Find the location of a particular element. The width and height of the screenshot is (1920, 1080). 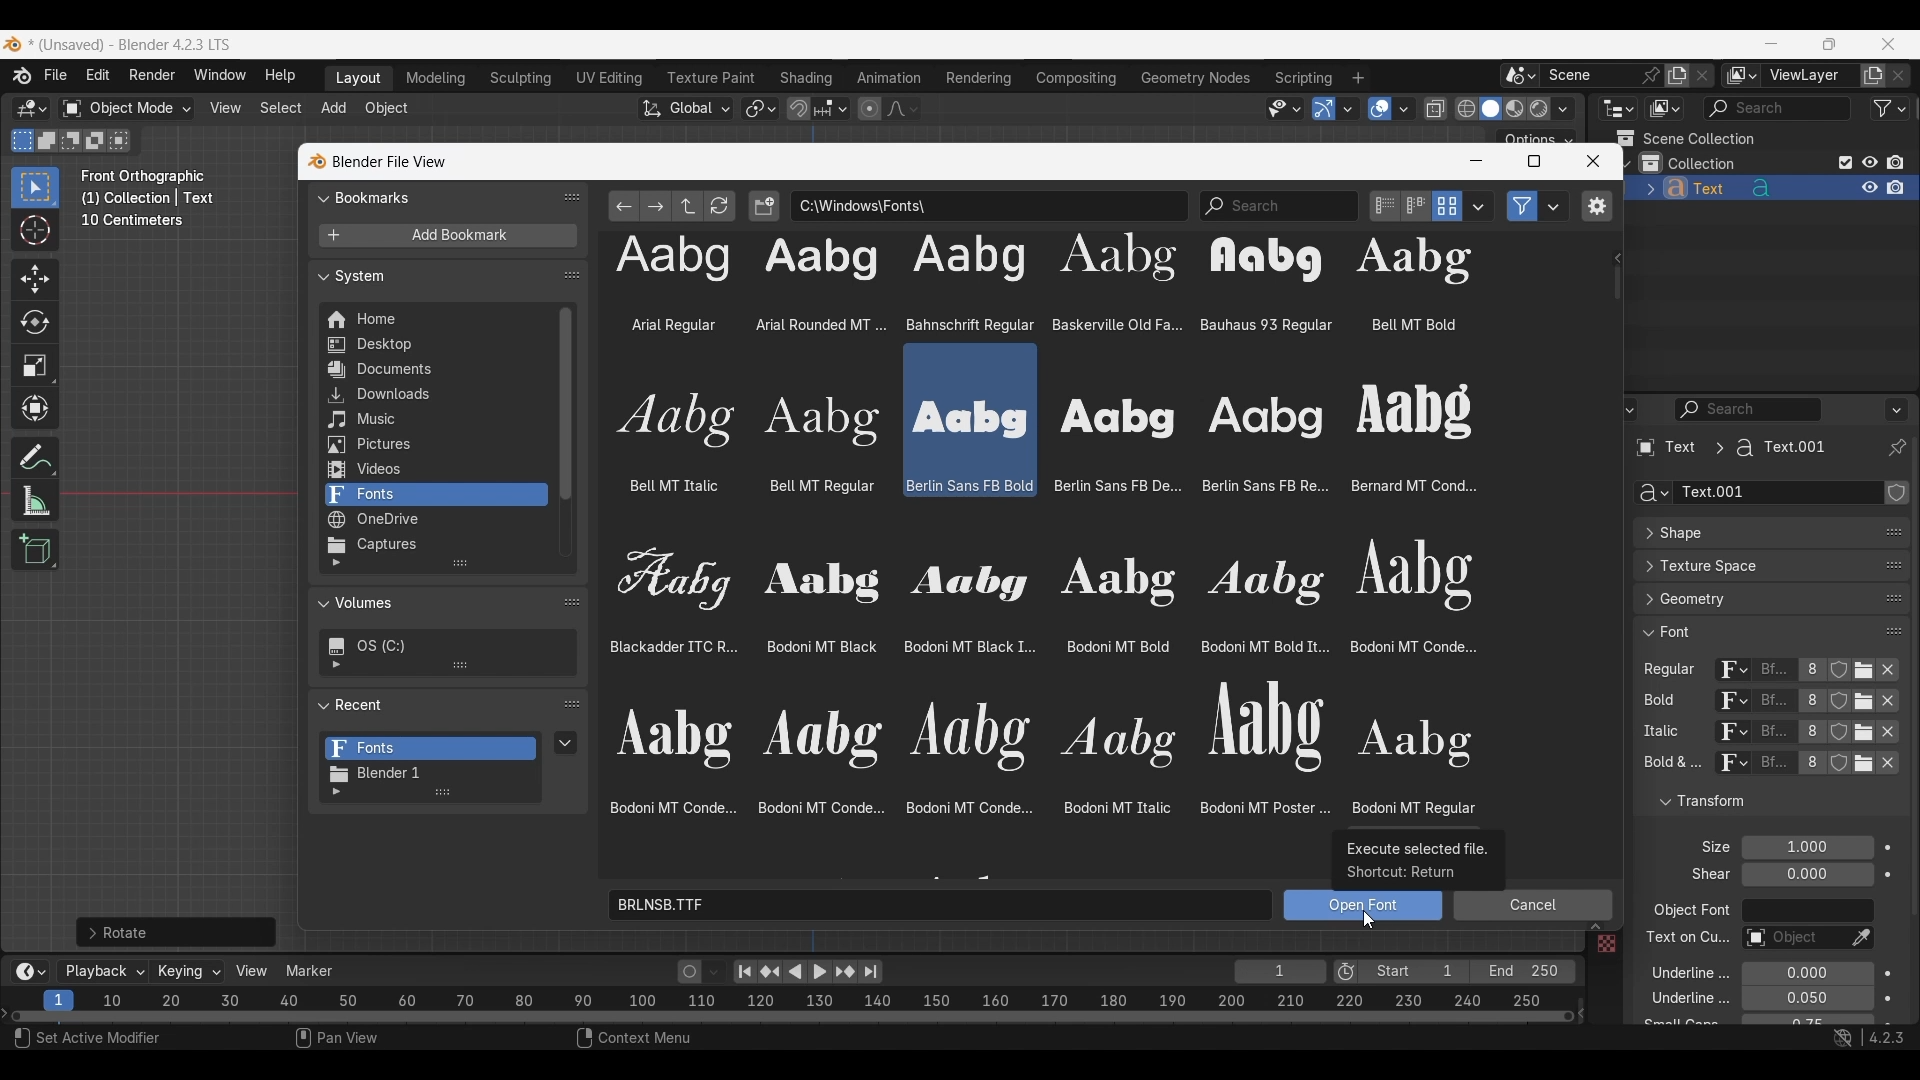

pan view is located at coordinates (360, 1040).